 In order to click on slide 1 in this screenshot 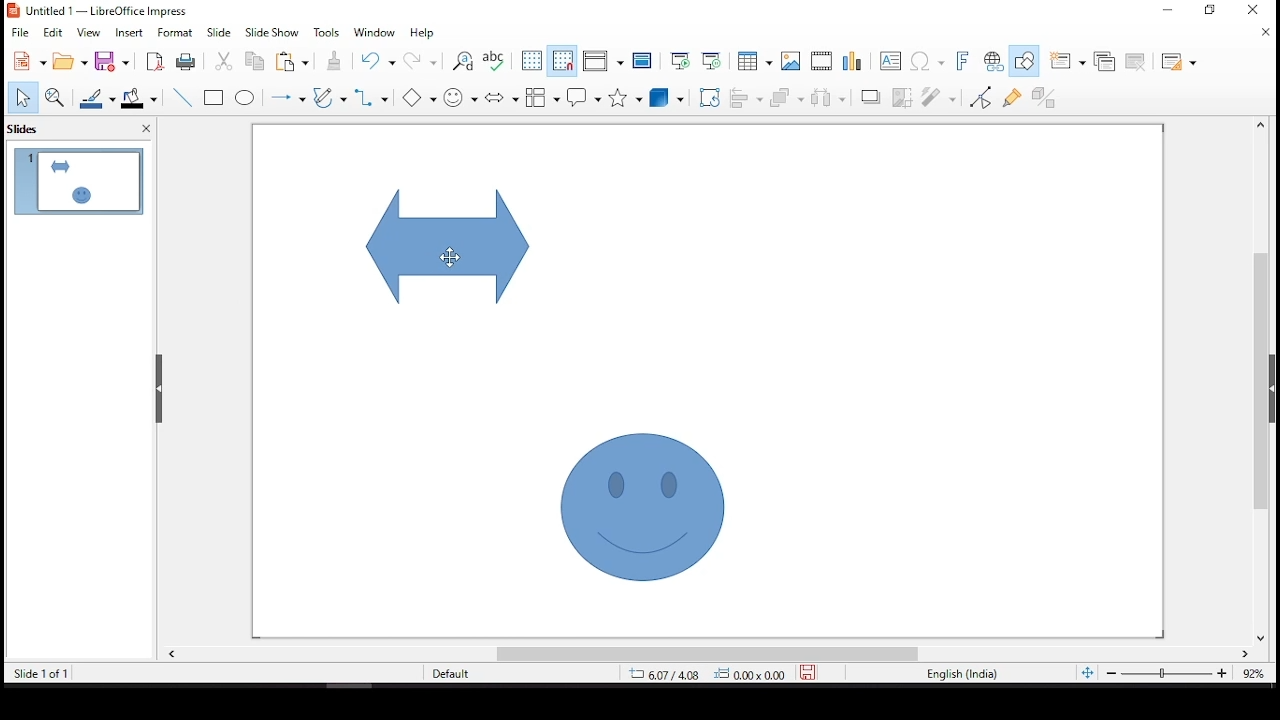, I will do `click(79, 181)`.